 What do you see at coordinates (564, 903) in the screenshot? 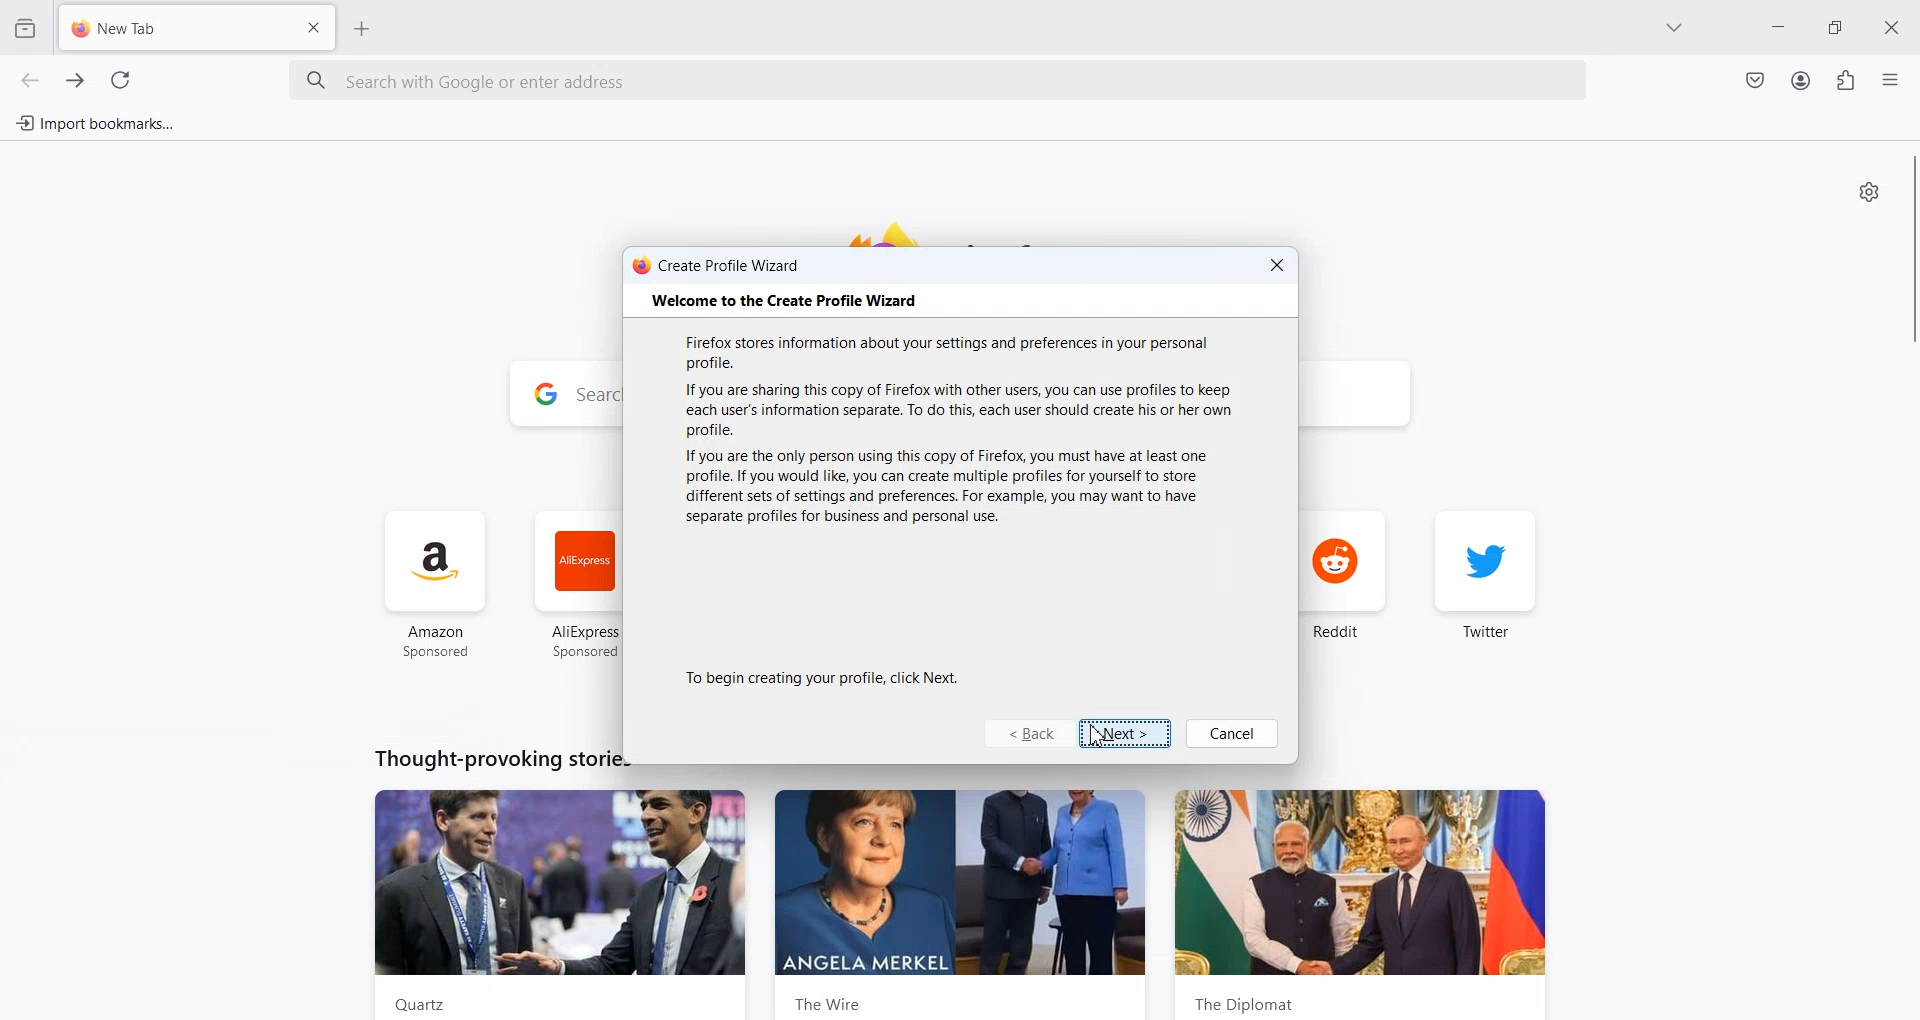
I see `Quartz` at bounding box center [564, 903].